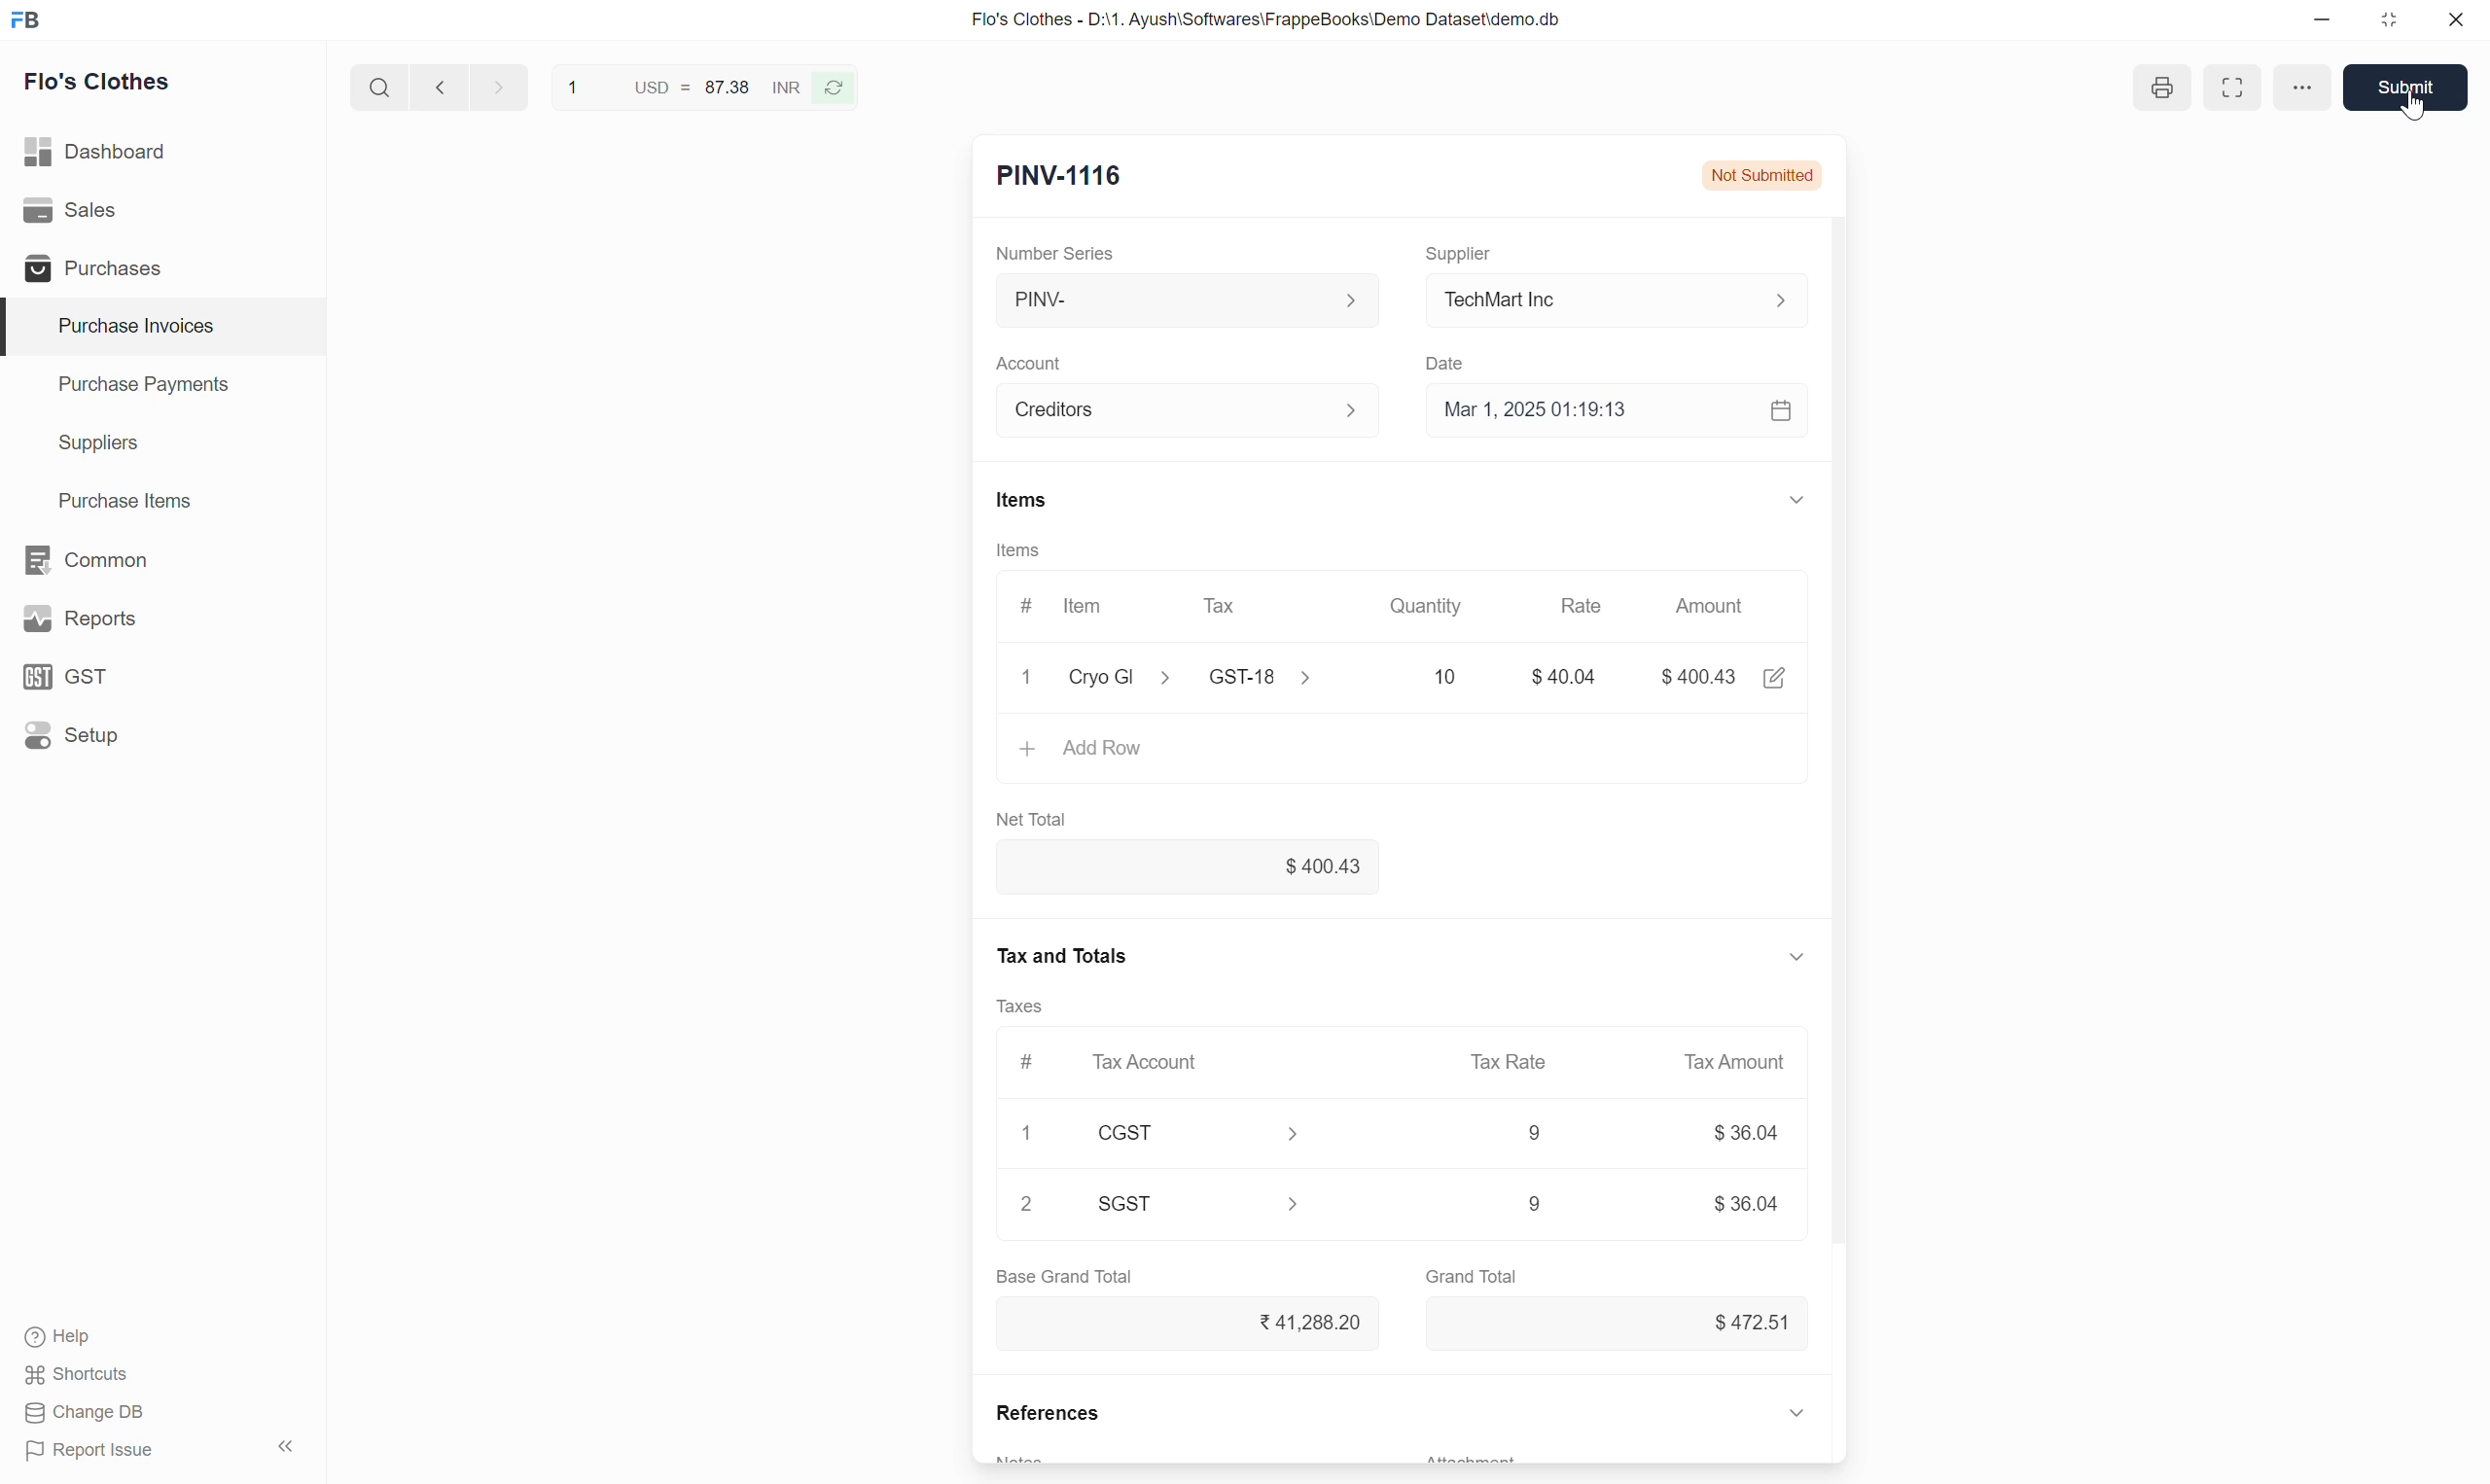 This screenshot has height=1484, width=2490. What do you see at coordinates (1206, 1136) in the screenshot?
I see ` CGST >` at bounding box center [1206, 1136].